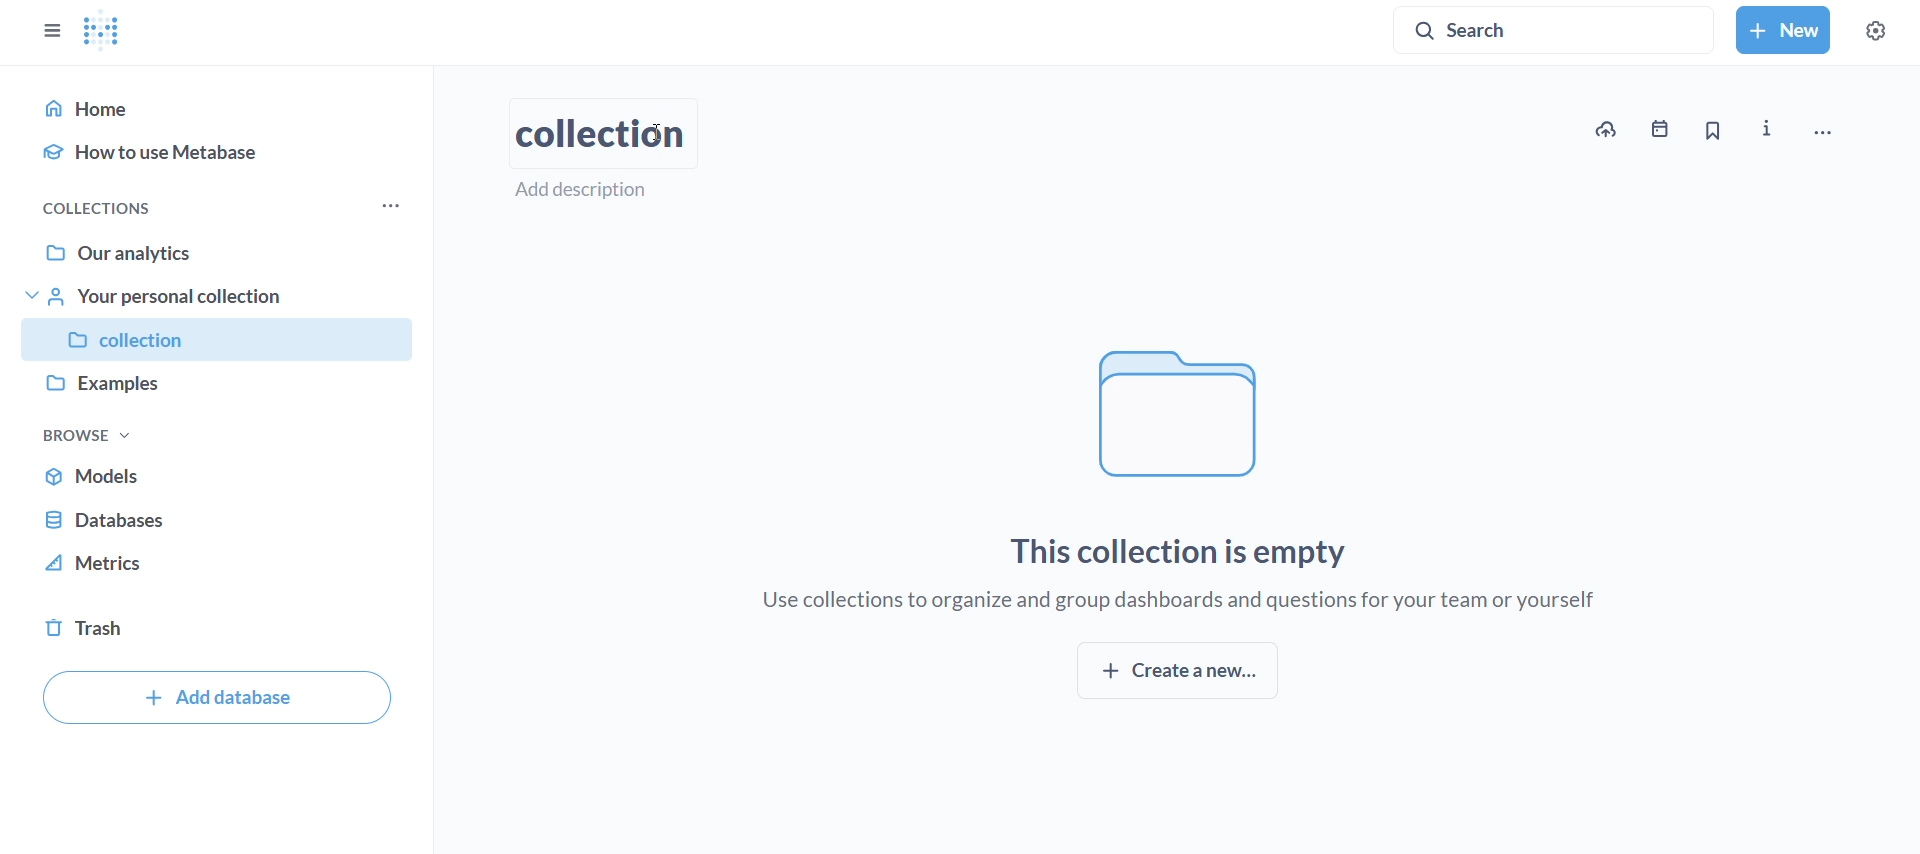 Image resolution: width=1920 pixels, height=854 pixels. I want to click on more info, so click(1771, 129).